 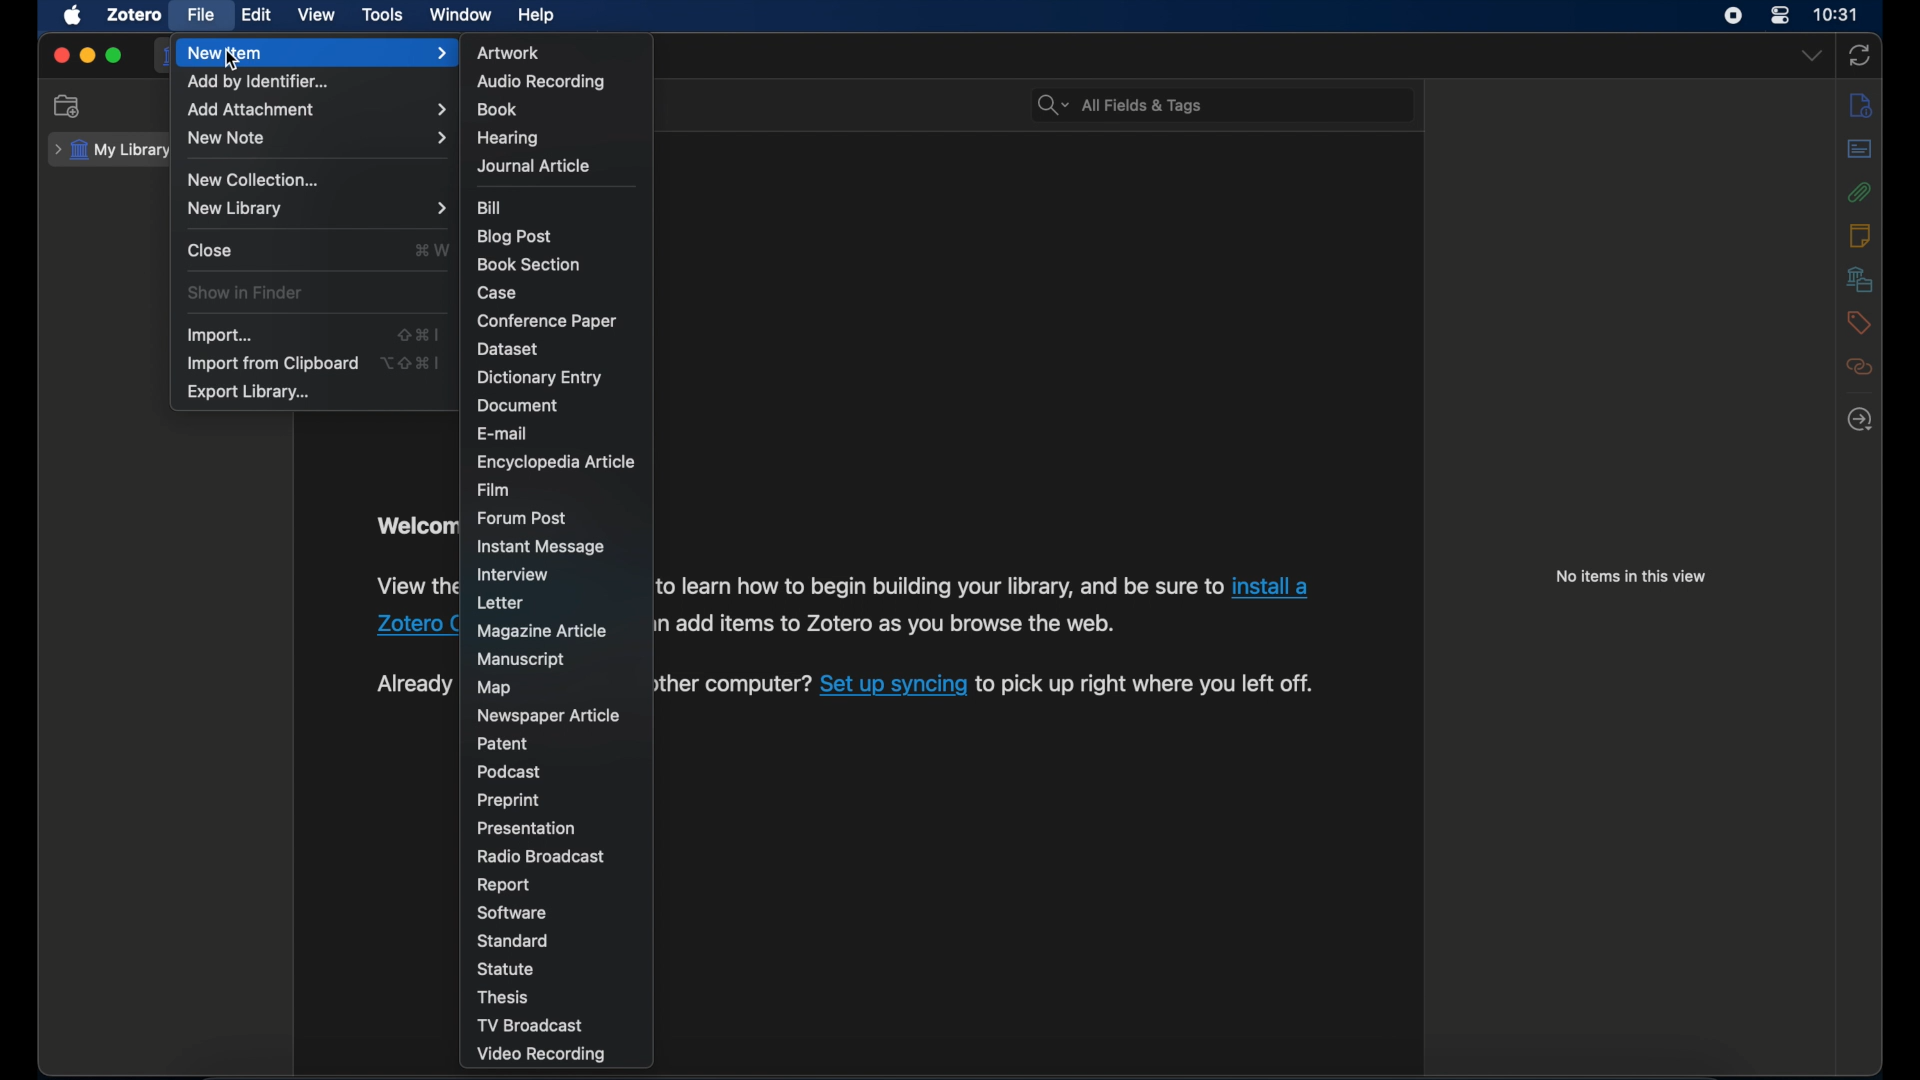 What do you see at coordinates (1145, 684) in the screenshot?
I see `` at bounding box center [1145, 684].